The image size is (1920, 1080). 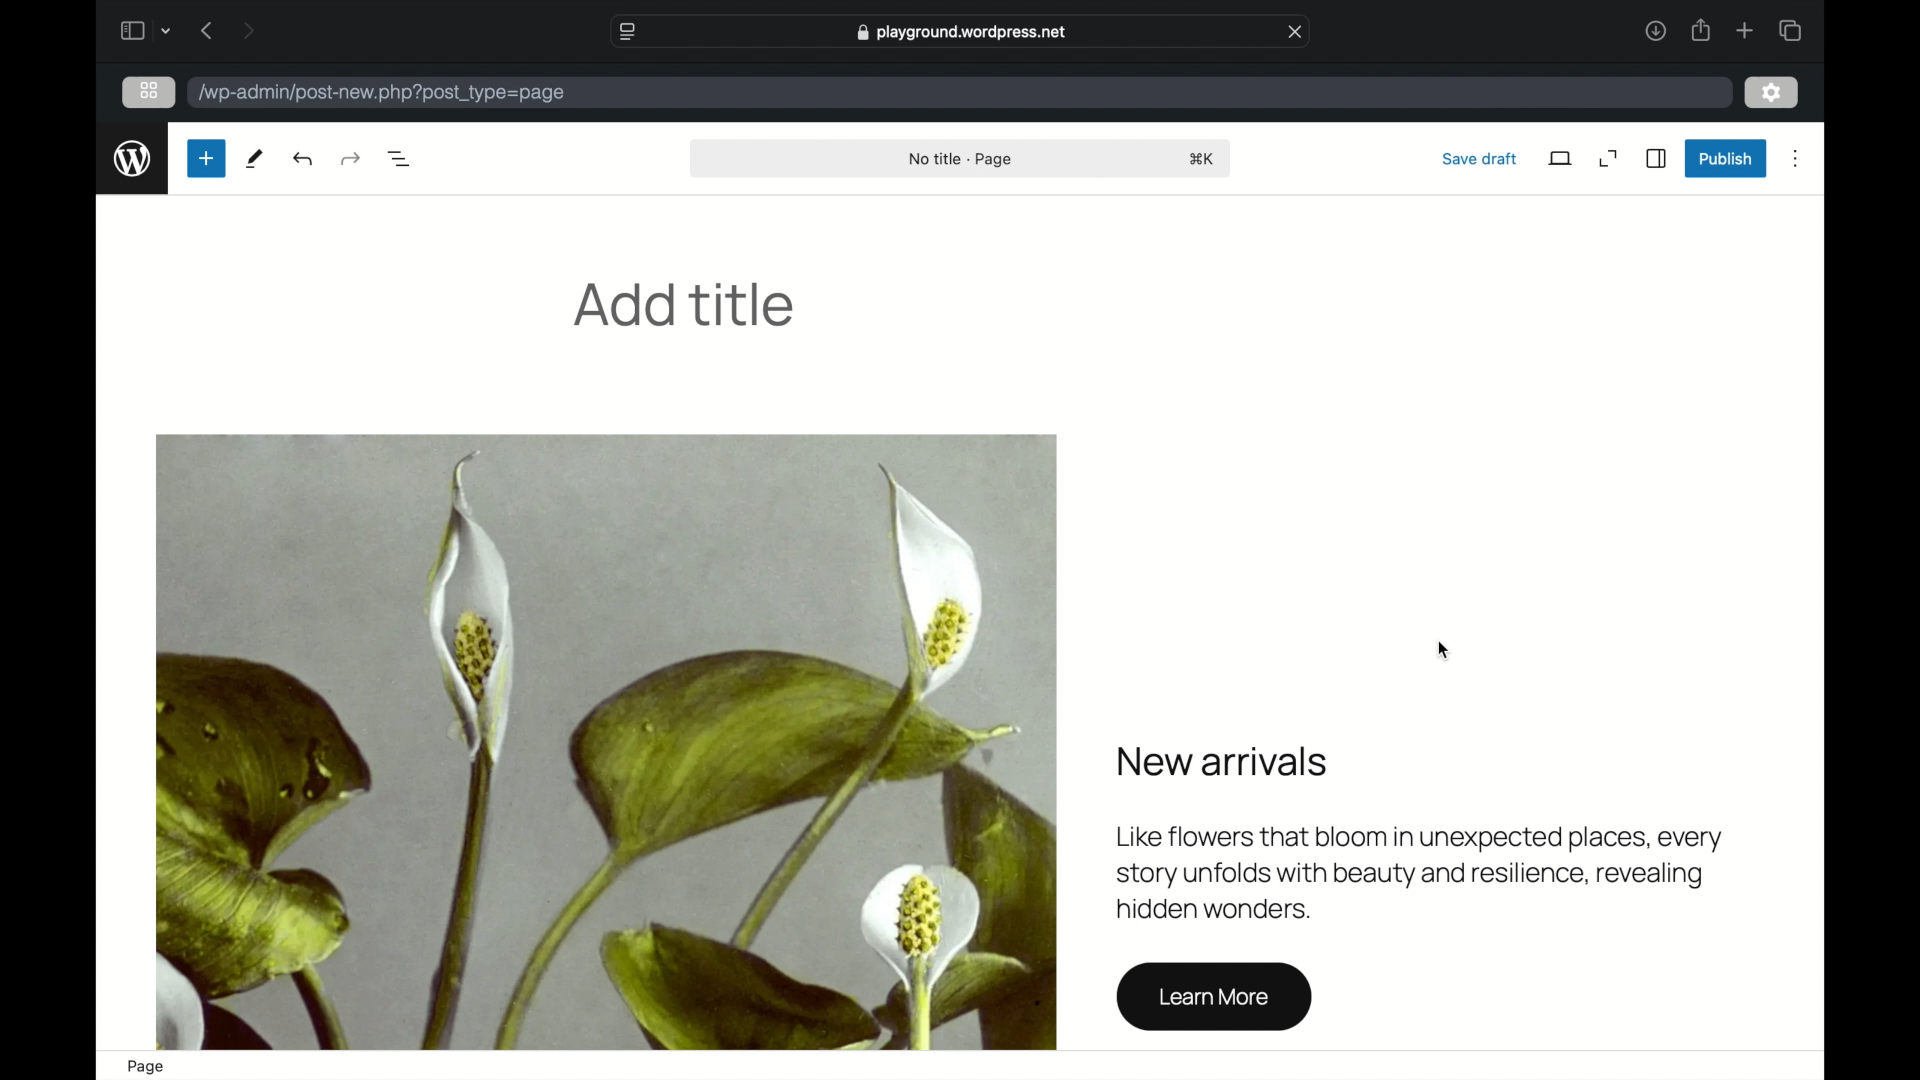 I want to click on Plant image, so click(x=605, y=742).